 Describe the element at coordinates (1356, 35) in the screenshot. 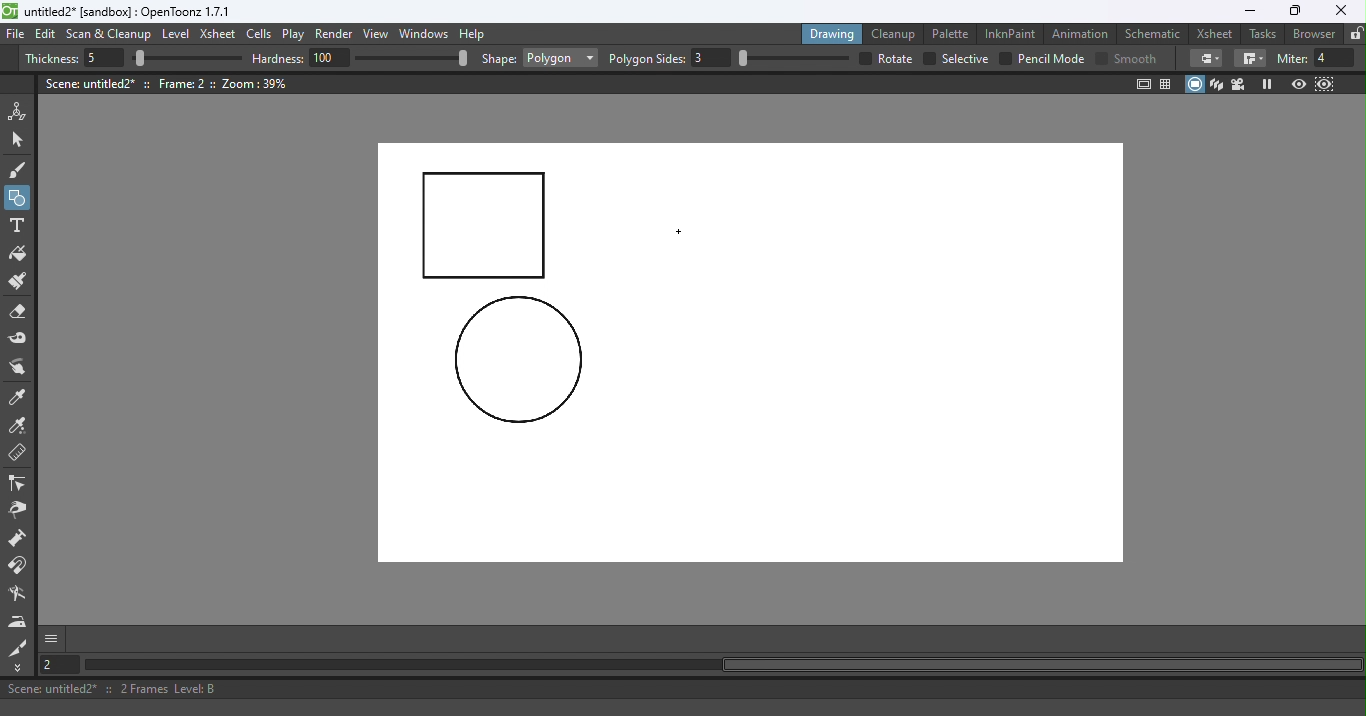

I see `Lock rooms tab` at that location.